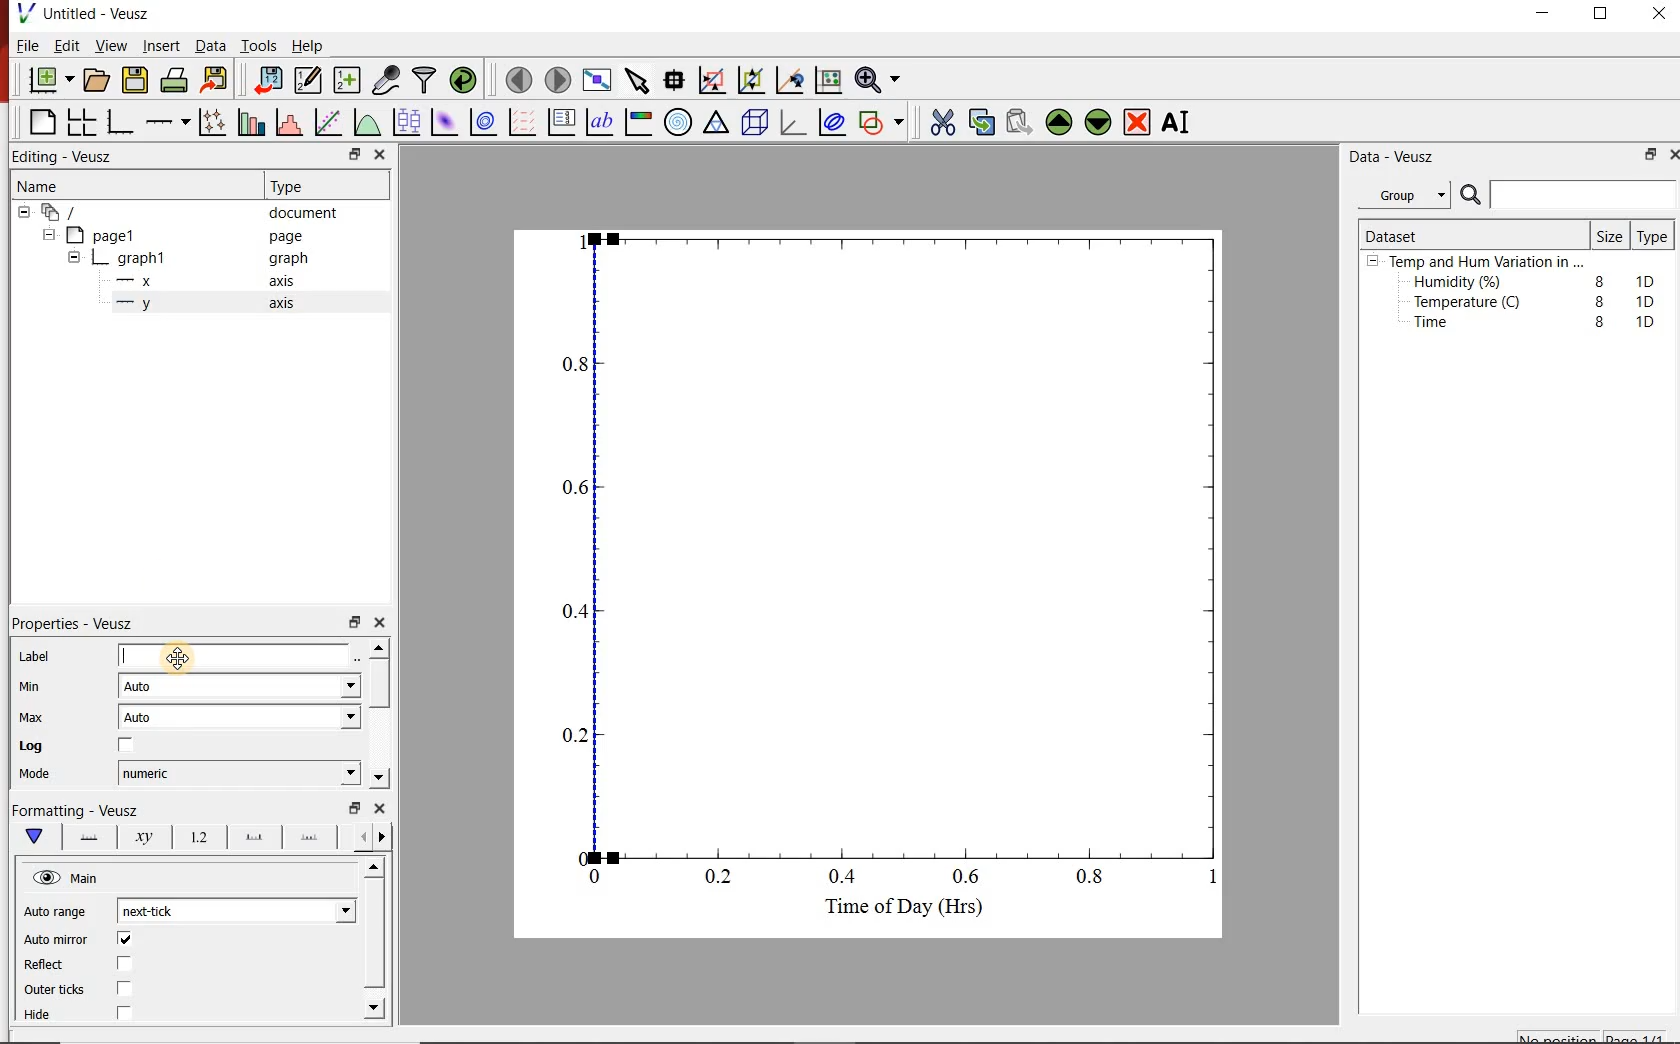 The width and height of the screenshot is (1680, 1044). What do you see at coordinates (327, 773) in the screenshot?
I see `Mode dropdown` at bounding box center [327, 773].